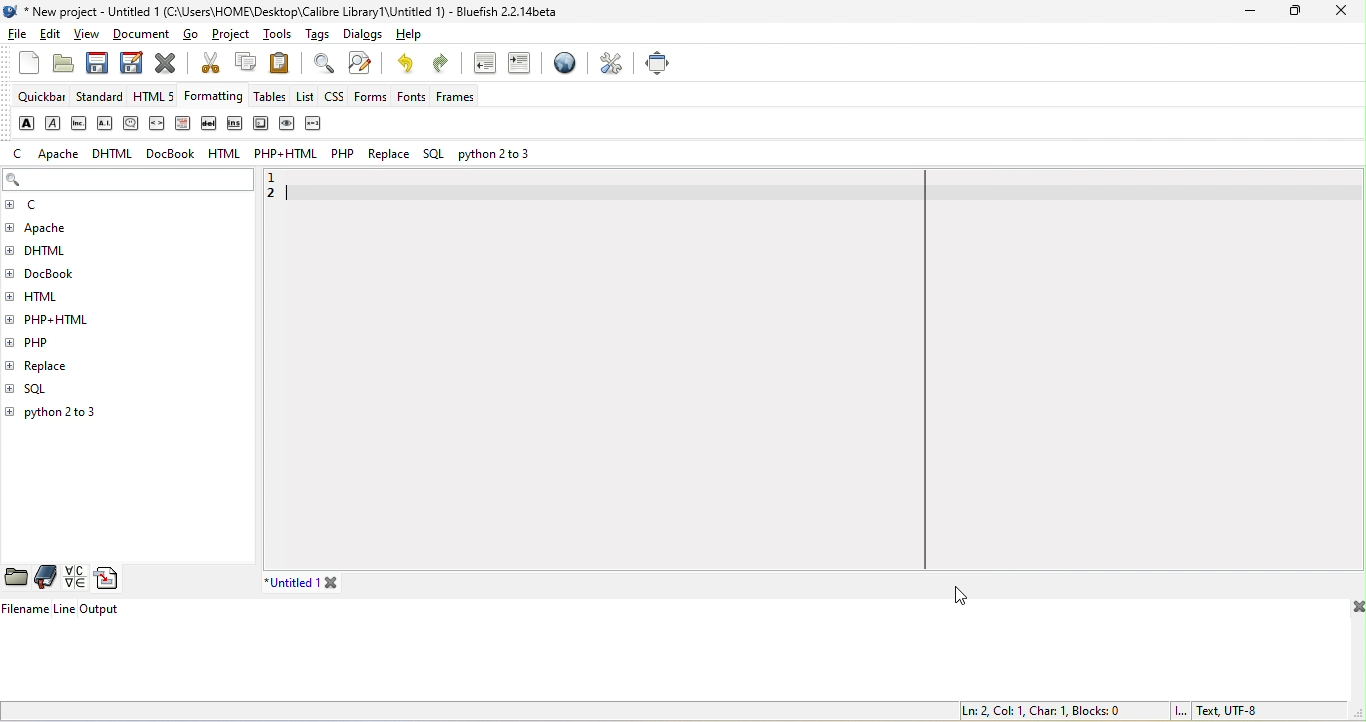 This screenshot has height=722, width=1366. Describe the element at coordinates (210, 123) in the screenshot. I see `delete` at that location.